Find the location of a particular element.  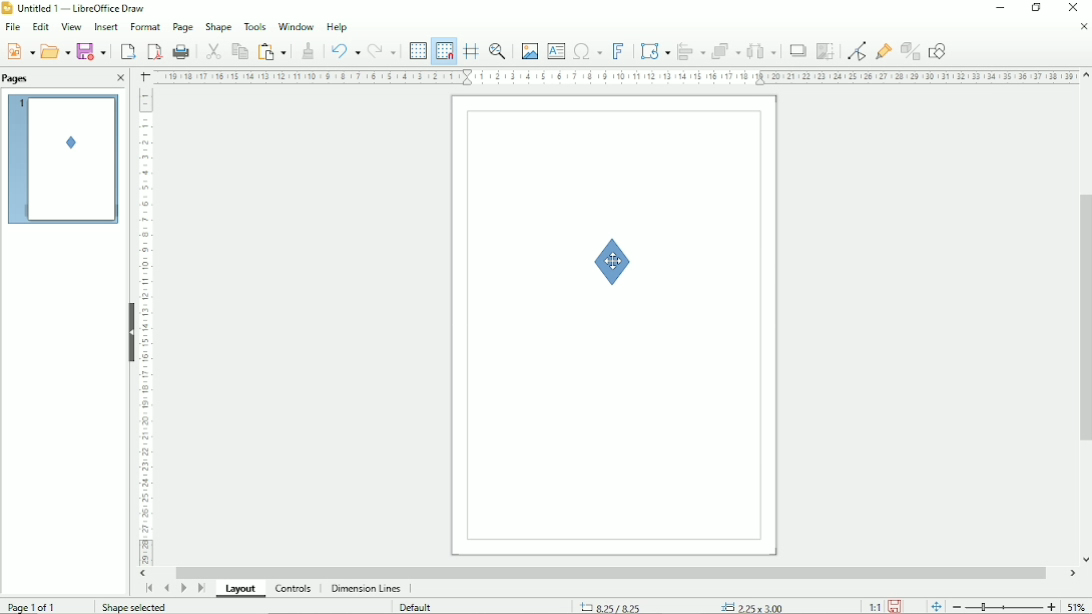

Scroll to last page is located at coordinates (200, 590).